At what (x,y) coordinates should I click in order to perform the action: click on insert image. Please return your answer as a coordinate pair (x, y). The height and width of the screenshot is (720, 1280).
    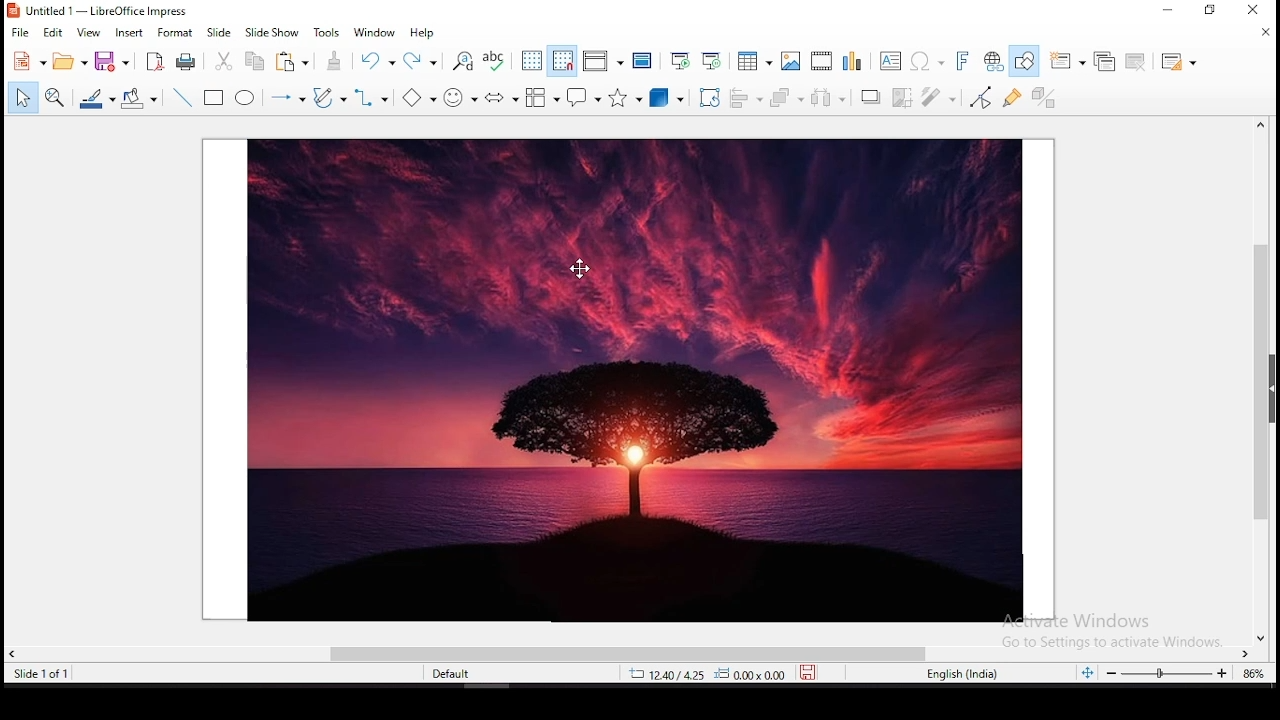
    Looking at the image, I should click on (792, 62).